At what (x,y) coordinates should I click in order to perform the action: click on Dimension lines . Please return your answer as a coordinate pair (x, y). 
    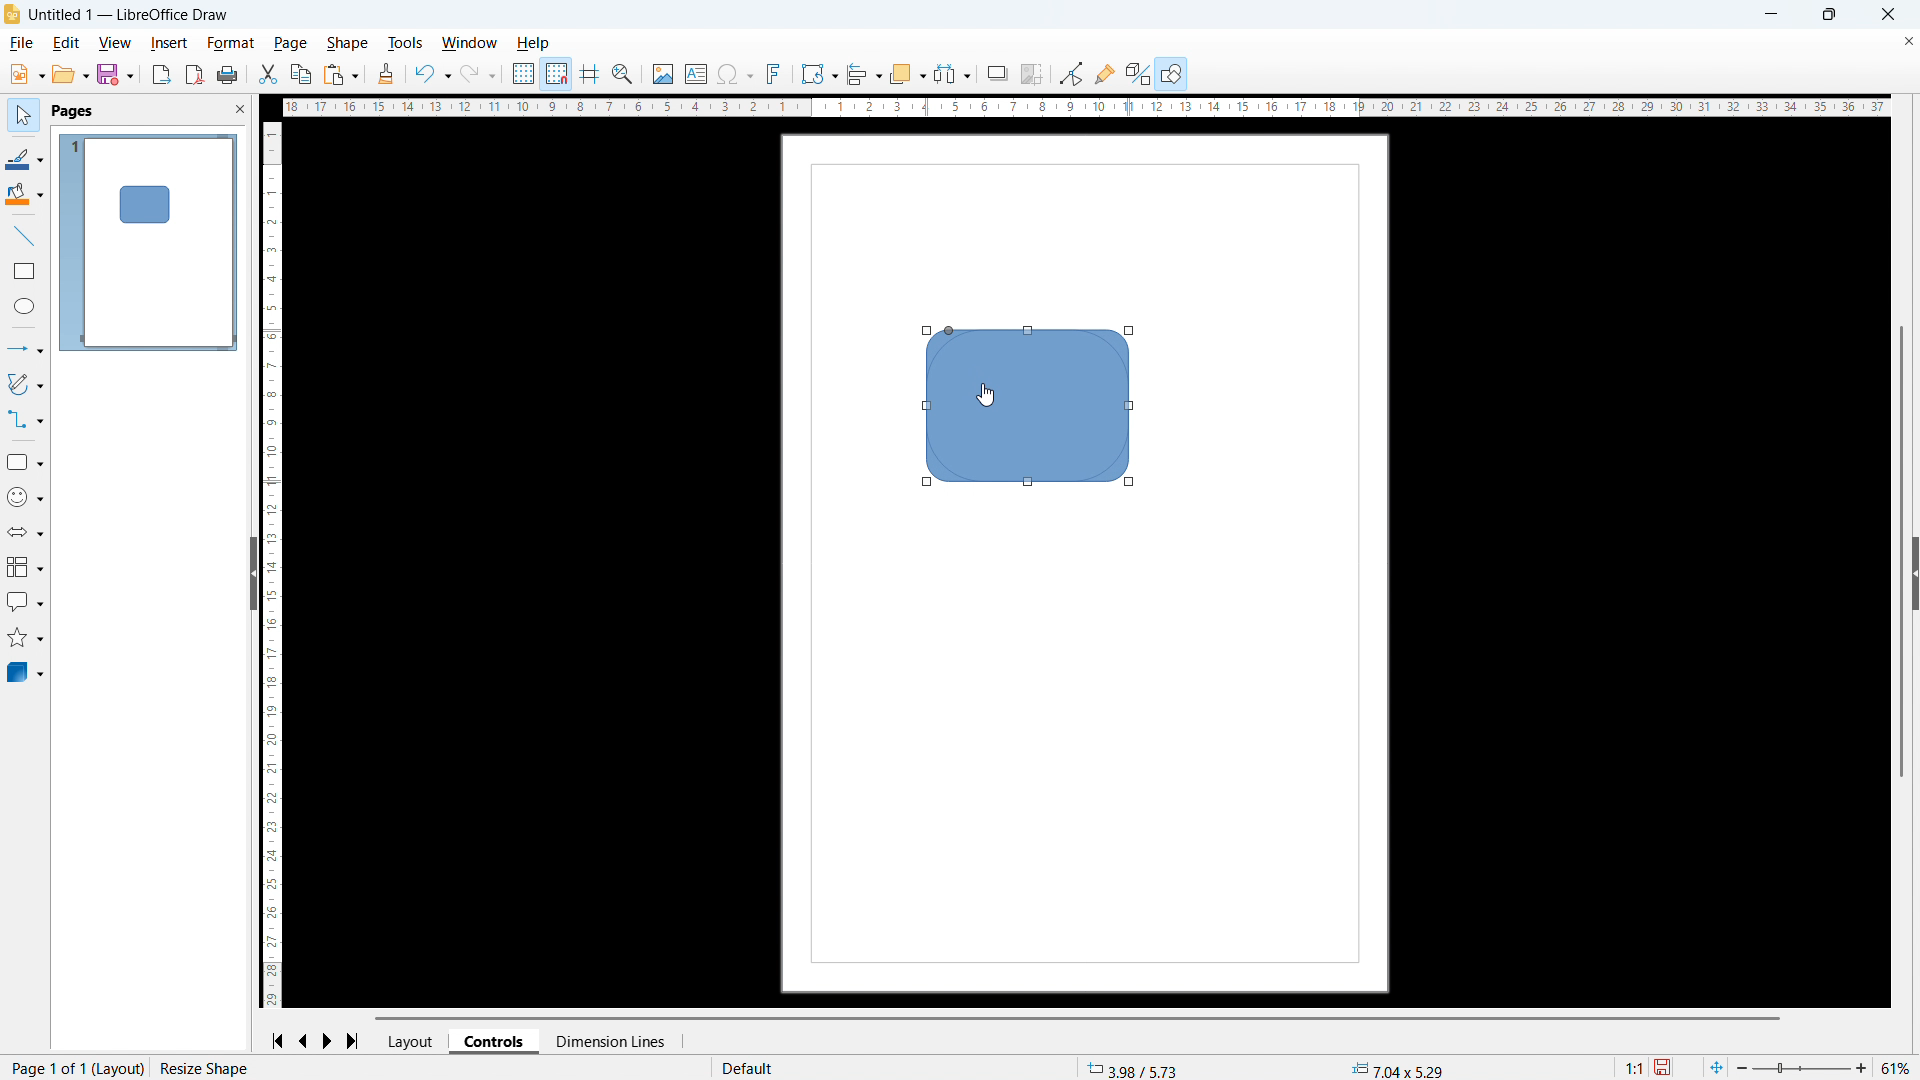
    Looking at the image, I should click on (609, 1042).